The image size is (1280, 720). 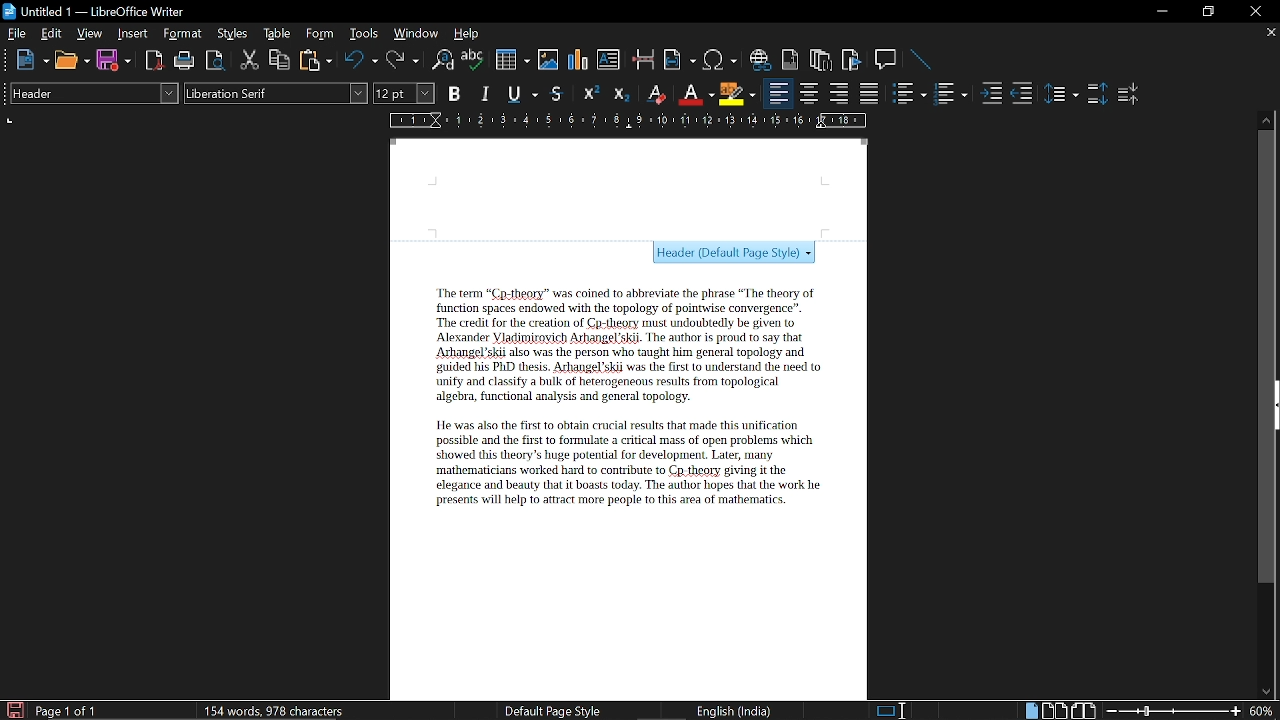 I want to click on Current window, so click(x=94, y=12).